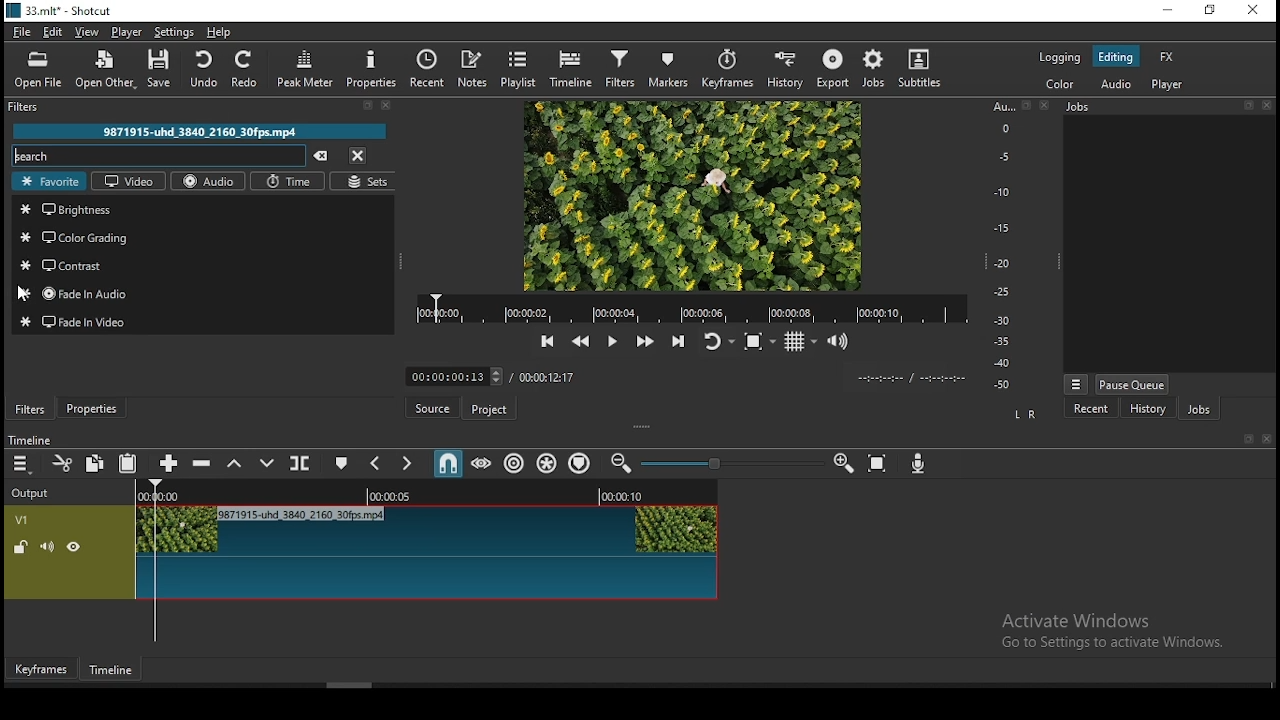 Image resolution: width=1280 pixels, height=720 pixels. Describe the element at coordinates (127, 465) in the screenshot. I see `paste` at that location.